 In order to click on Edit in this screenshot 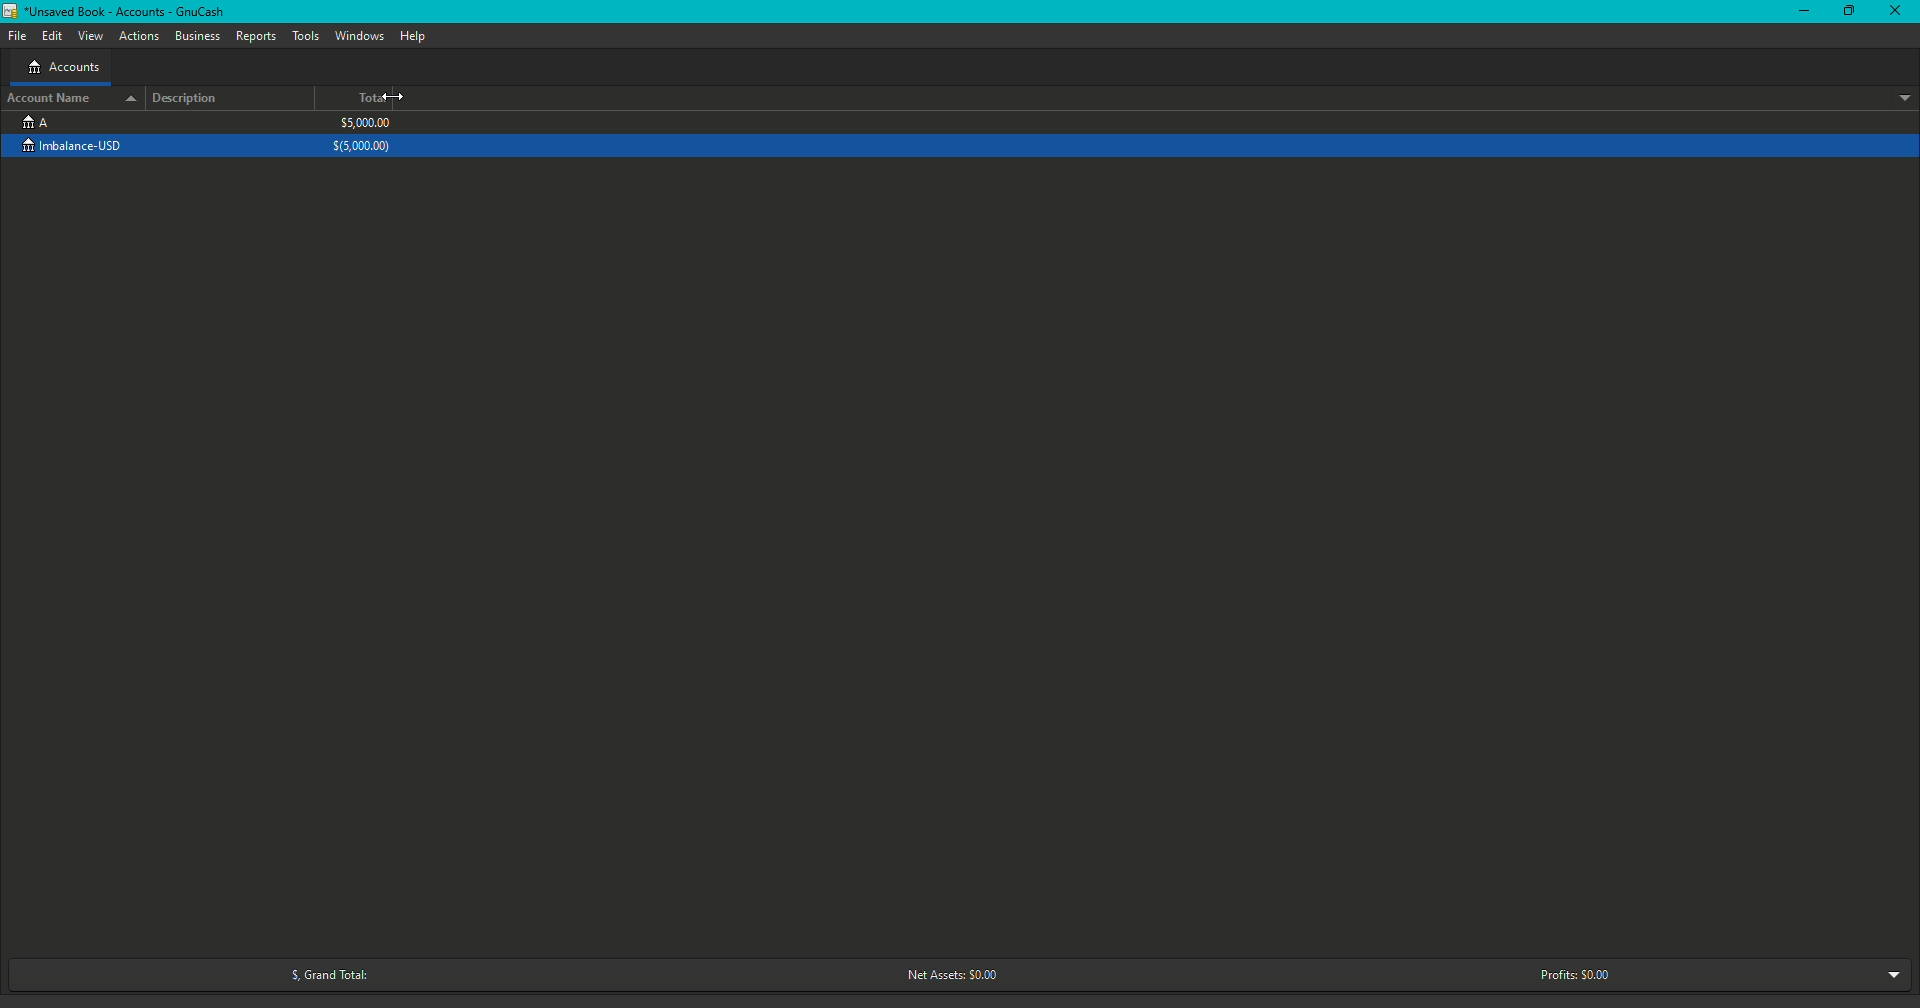, I will do `click(52, 37)`.